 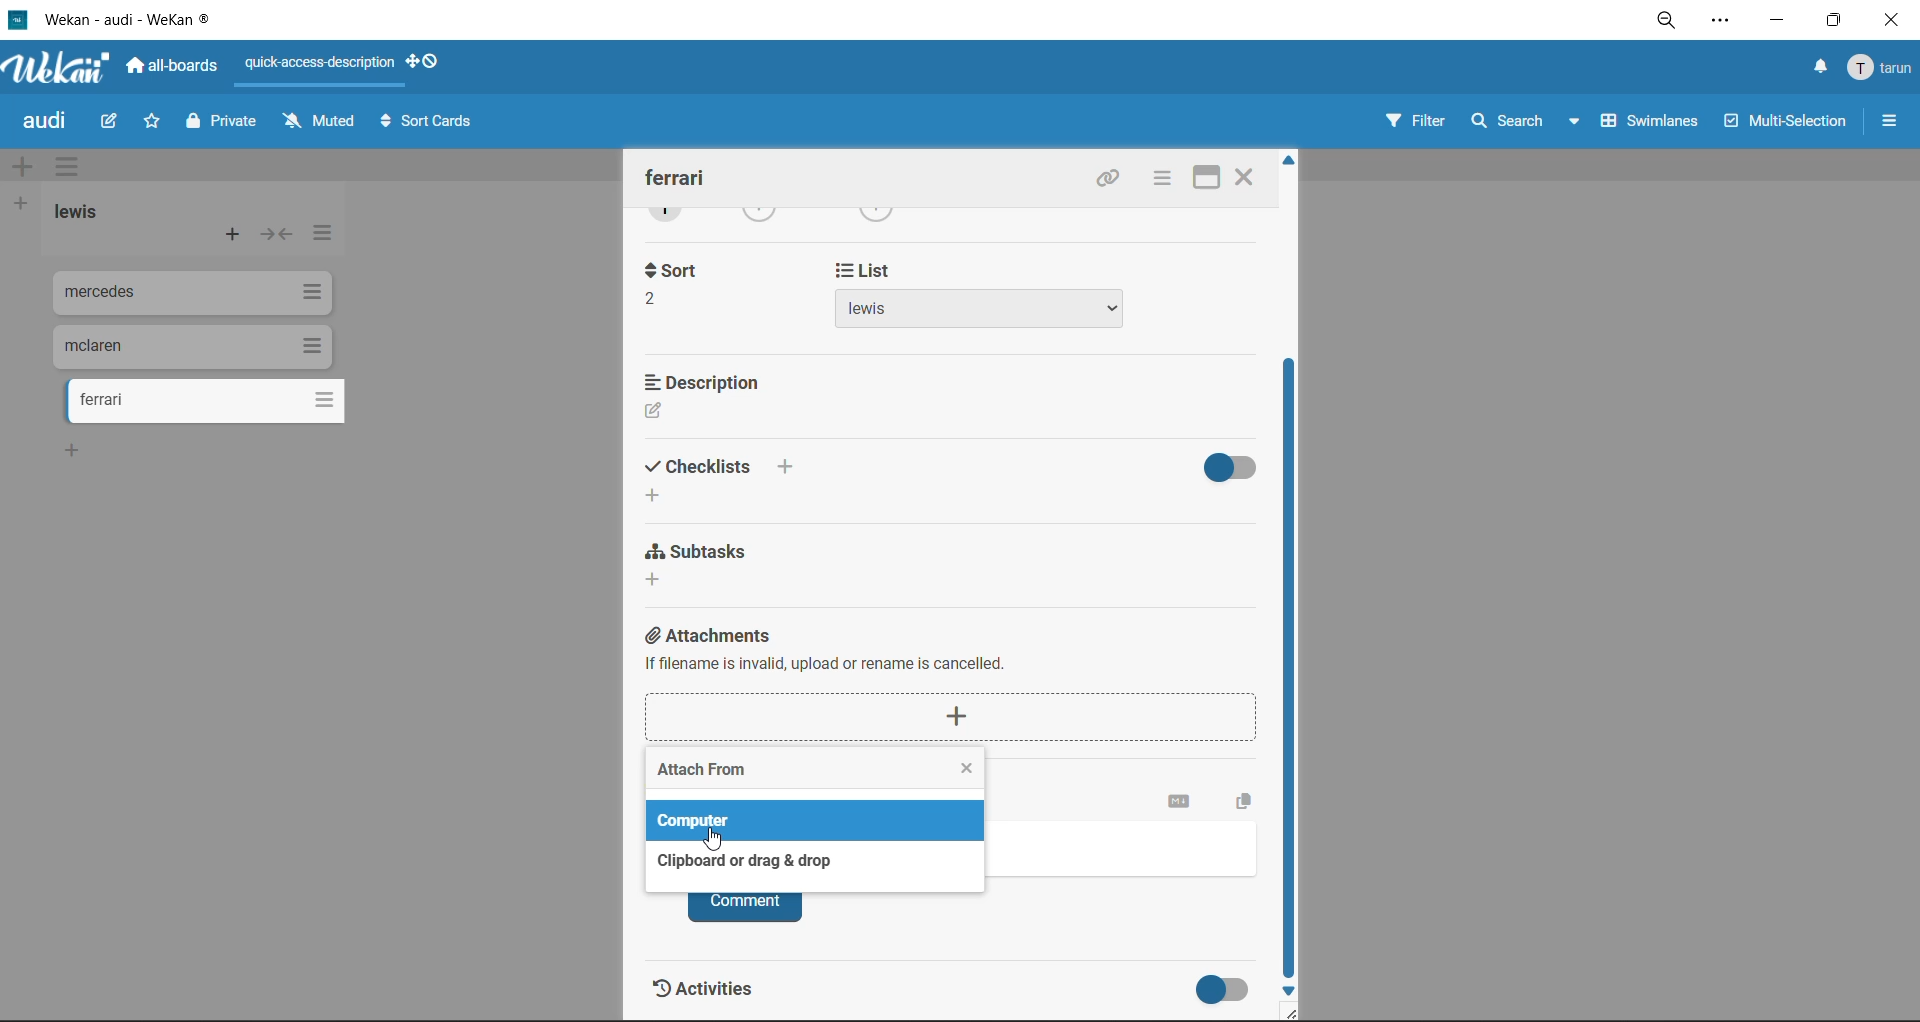 I want to click on add card, so click(x=234, y=236).